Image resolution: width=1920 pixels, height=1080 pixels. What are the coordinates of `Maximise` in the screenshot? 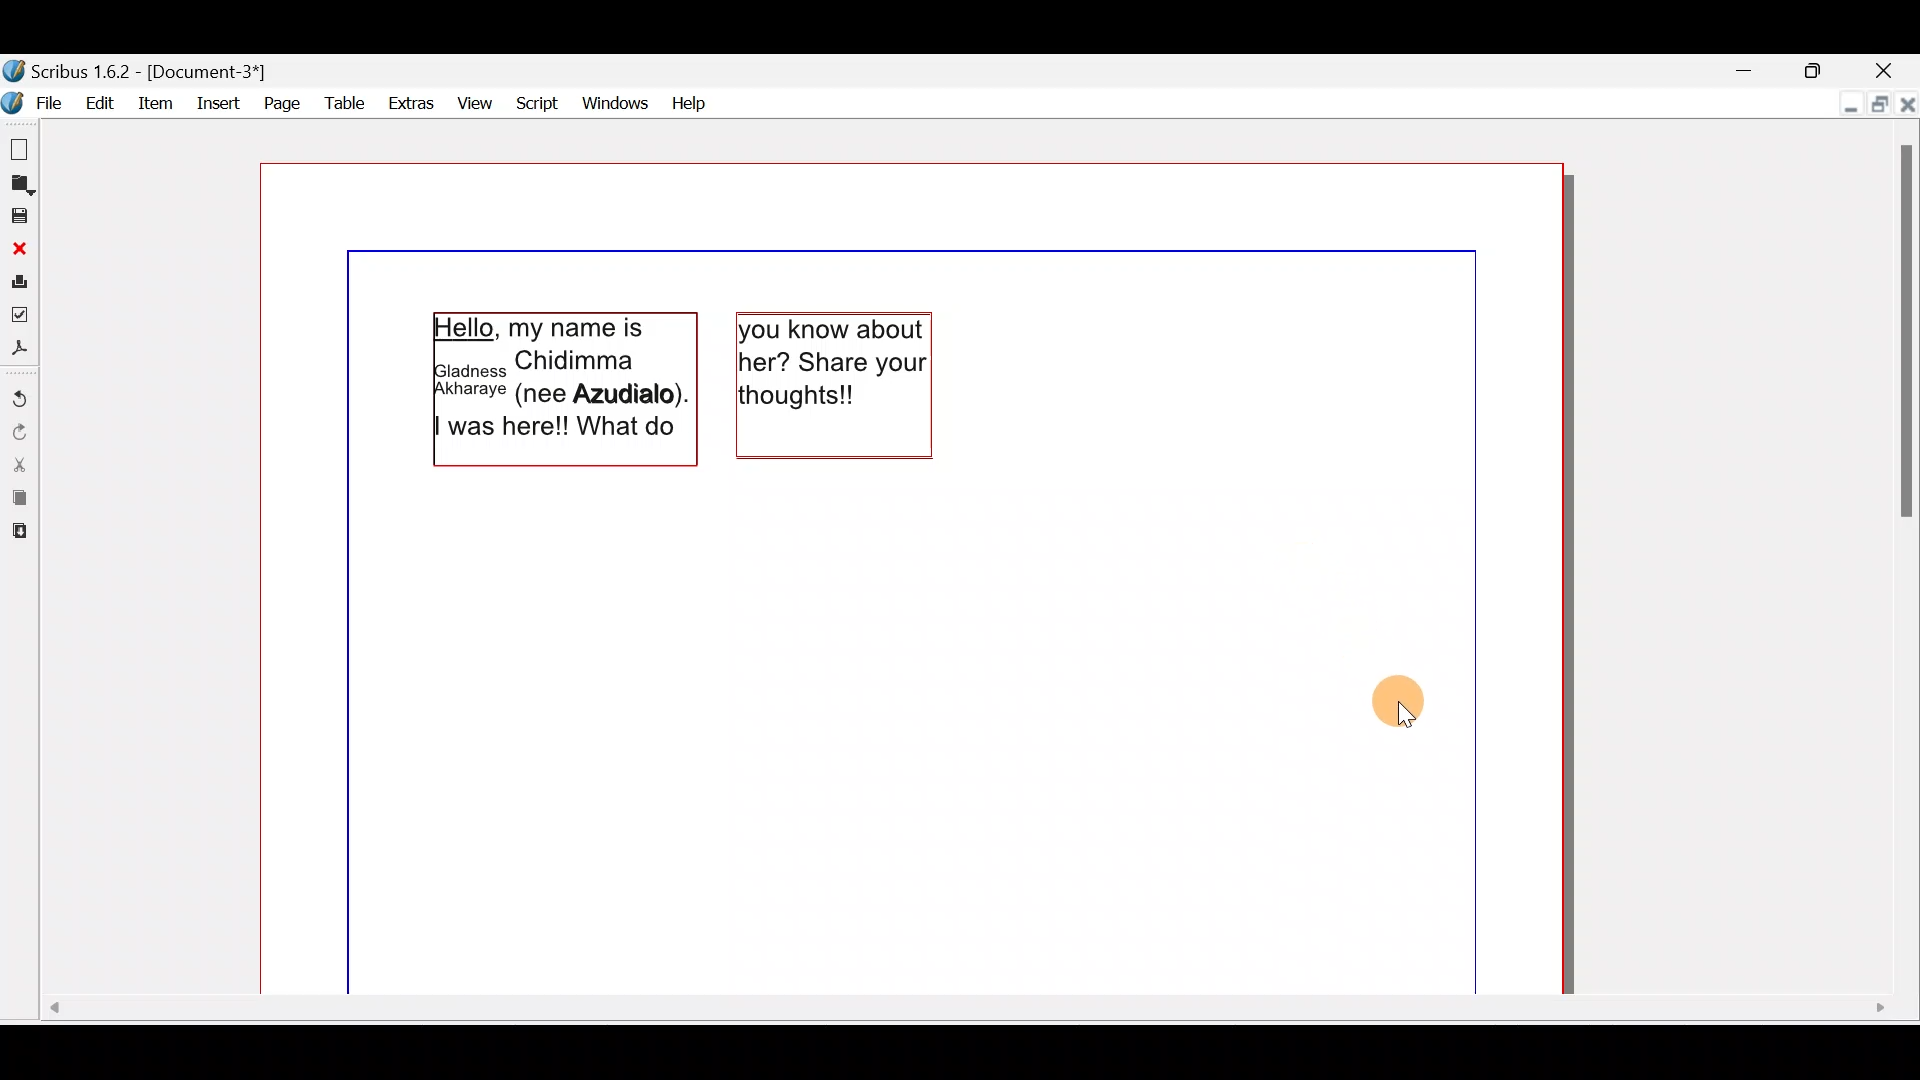 It's located at (1875, 103).